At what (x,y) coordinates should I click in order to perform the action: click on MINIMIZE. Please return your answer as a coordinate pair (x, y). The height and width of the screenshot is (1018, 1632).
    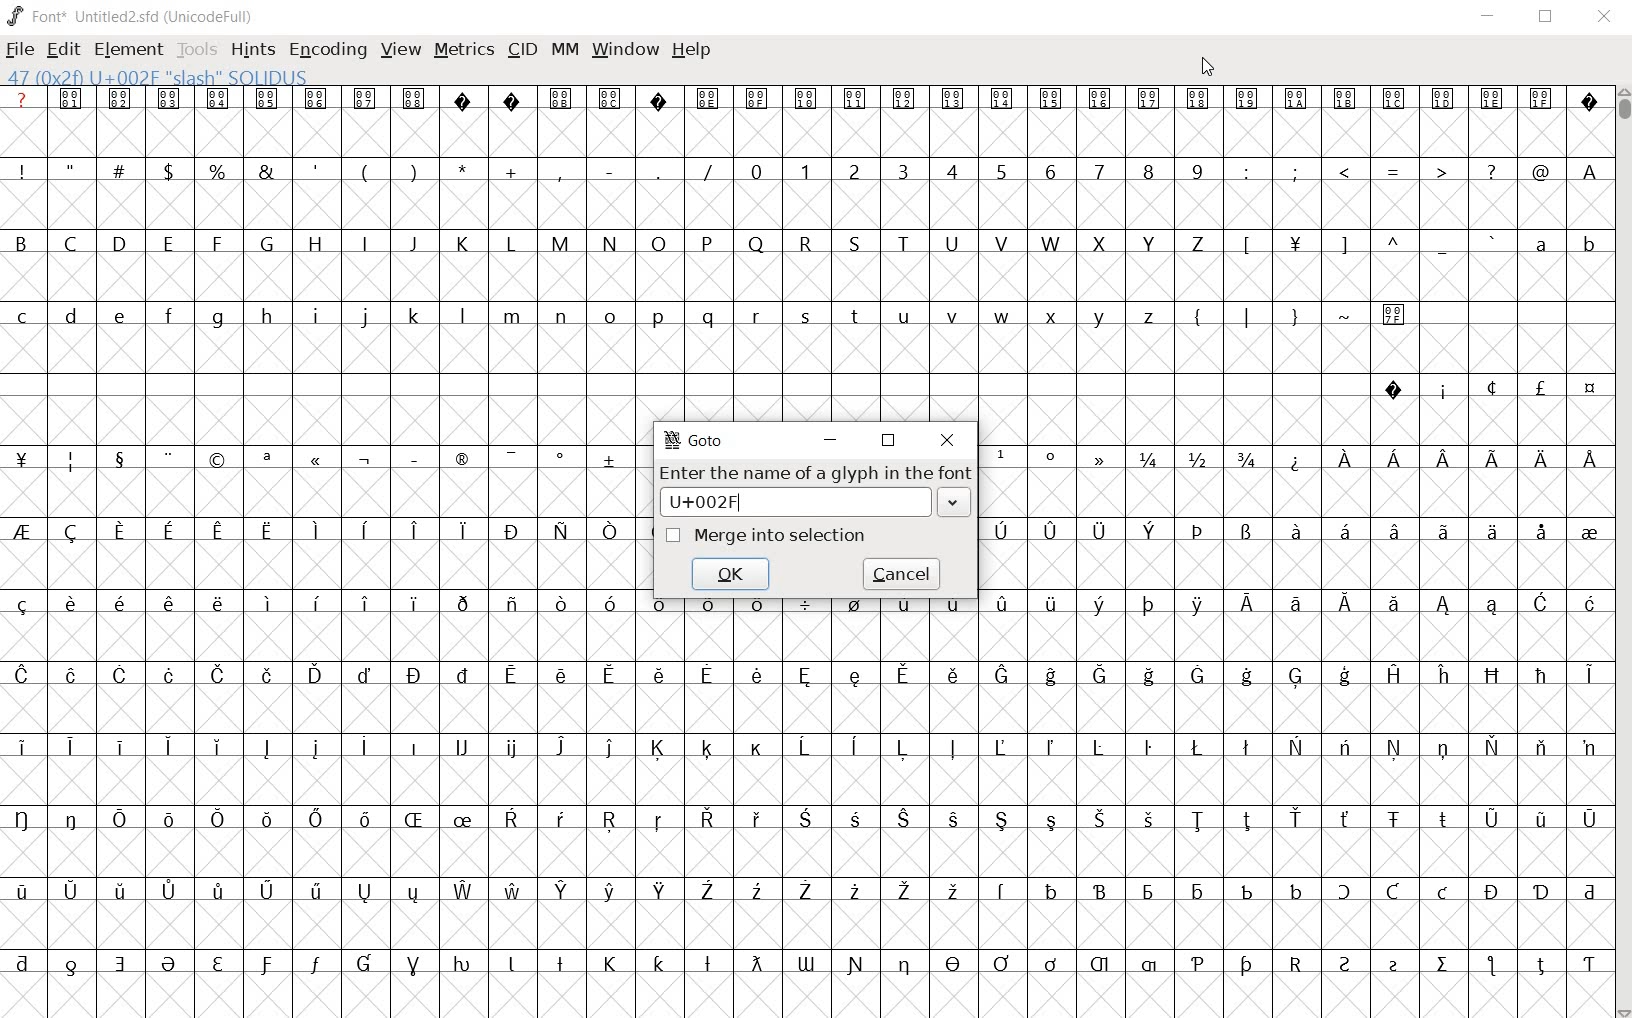
    Looking at the image, I should click on (1487, 19).